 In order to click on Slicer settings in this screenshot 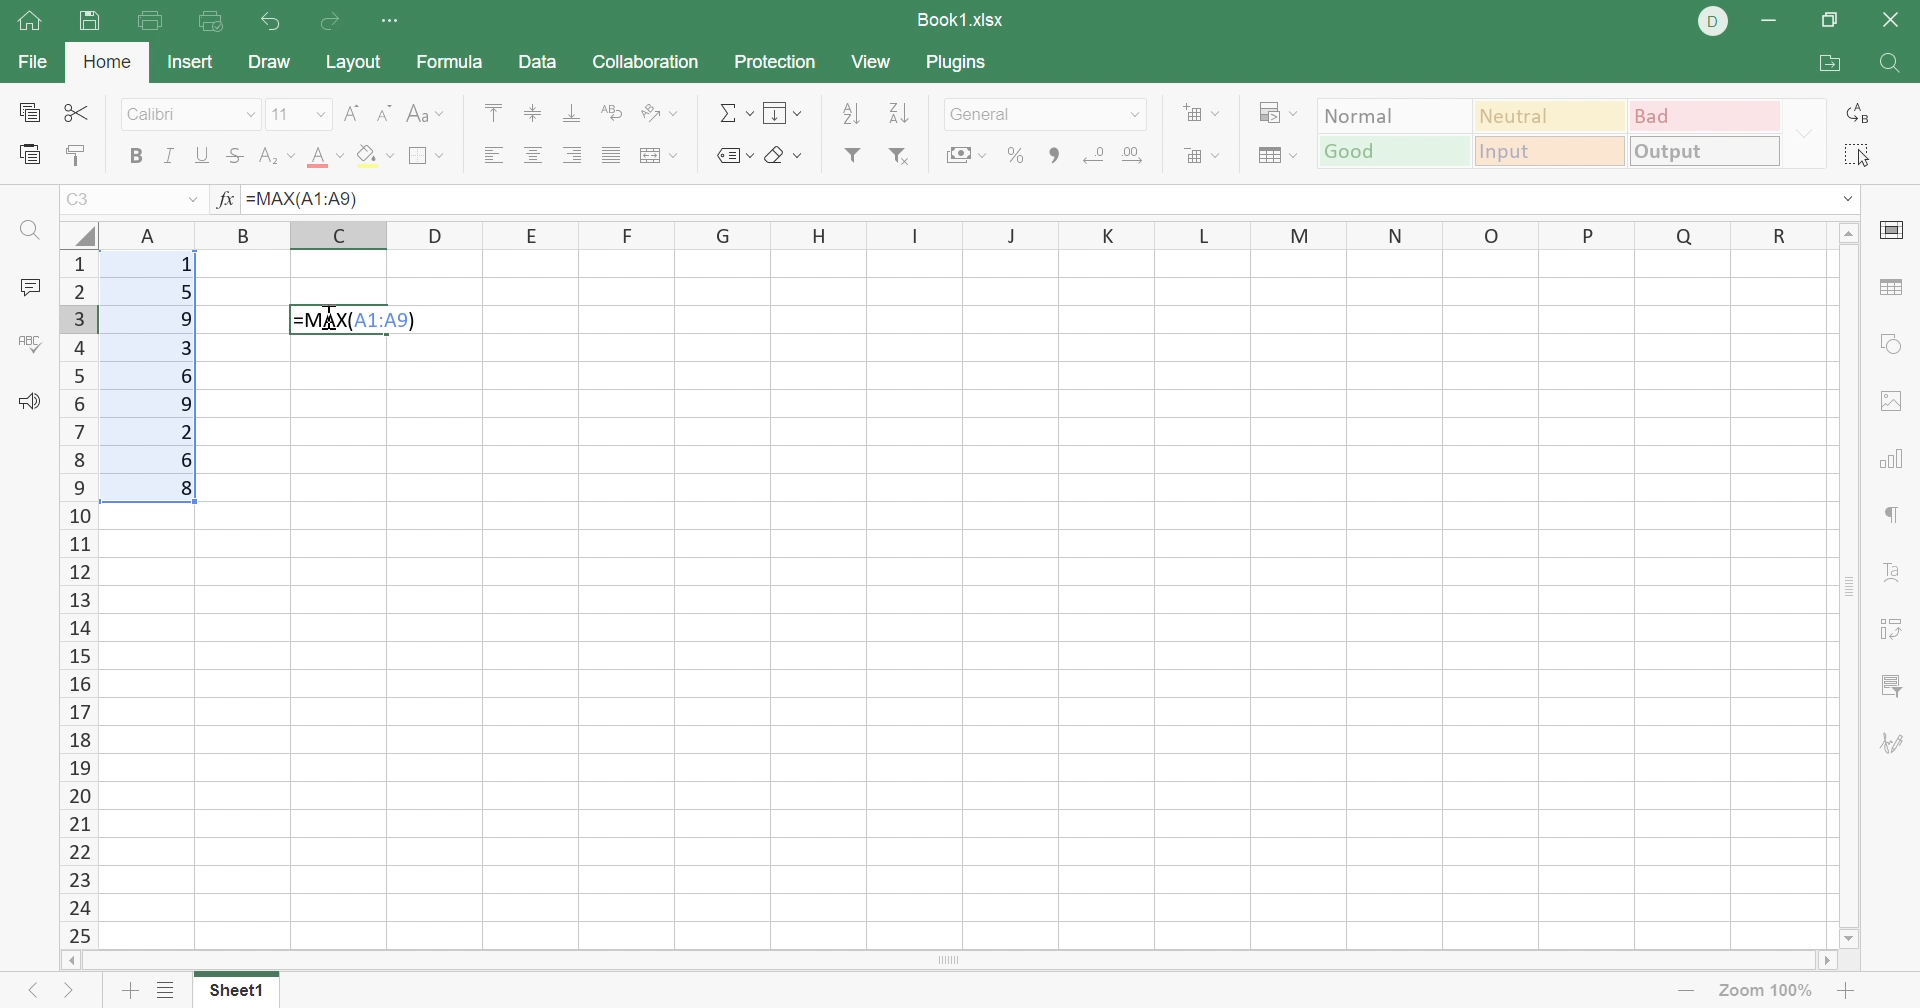, I will do `click(1887, 687)`.